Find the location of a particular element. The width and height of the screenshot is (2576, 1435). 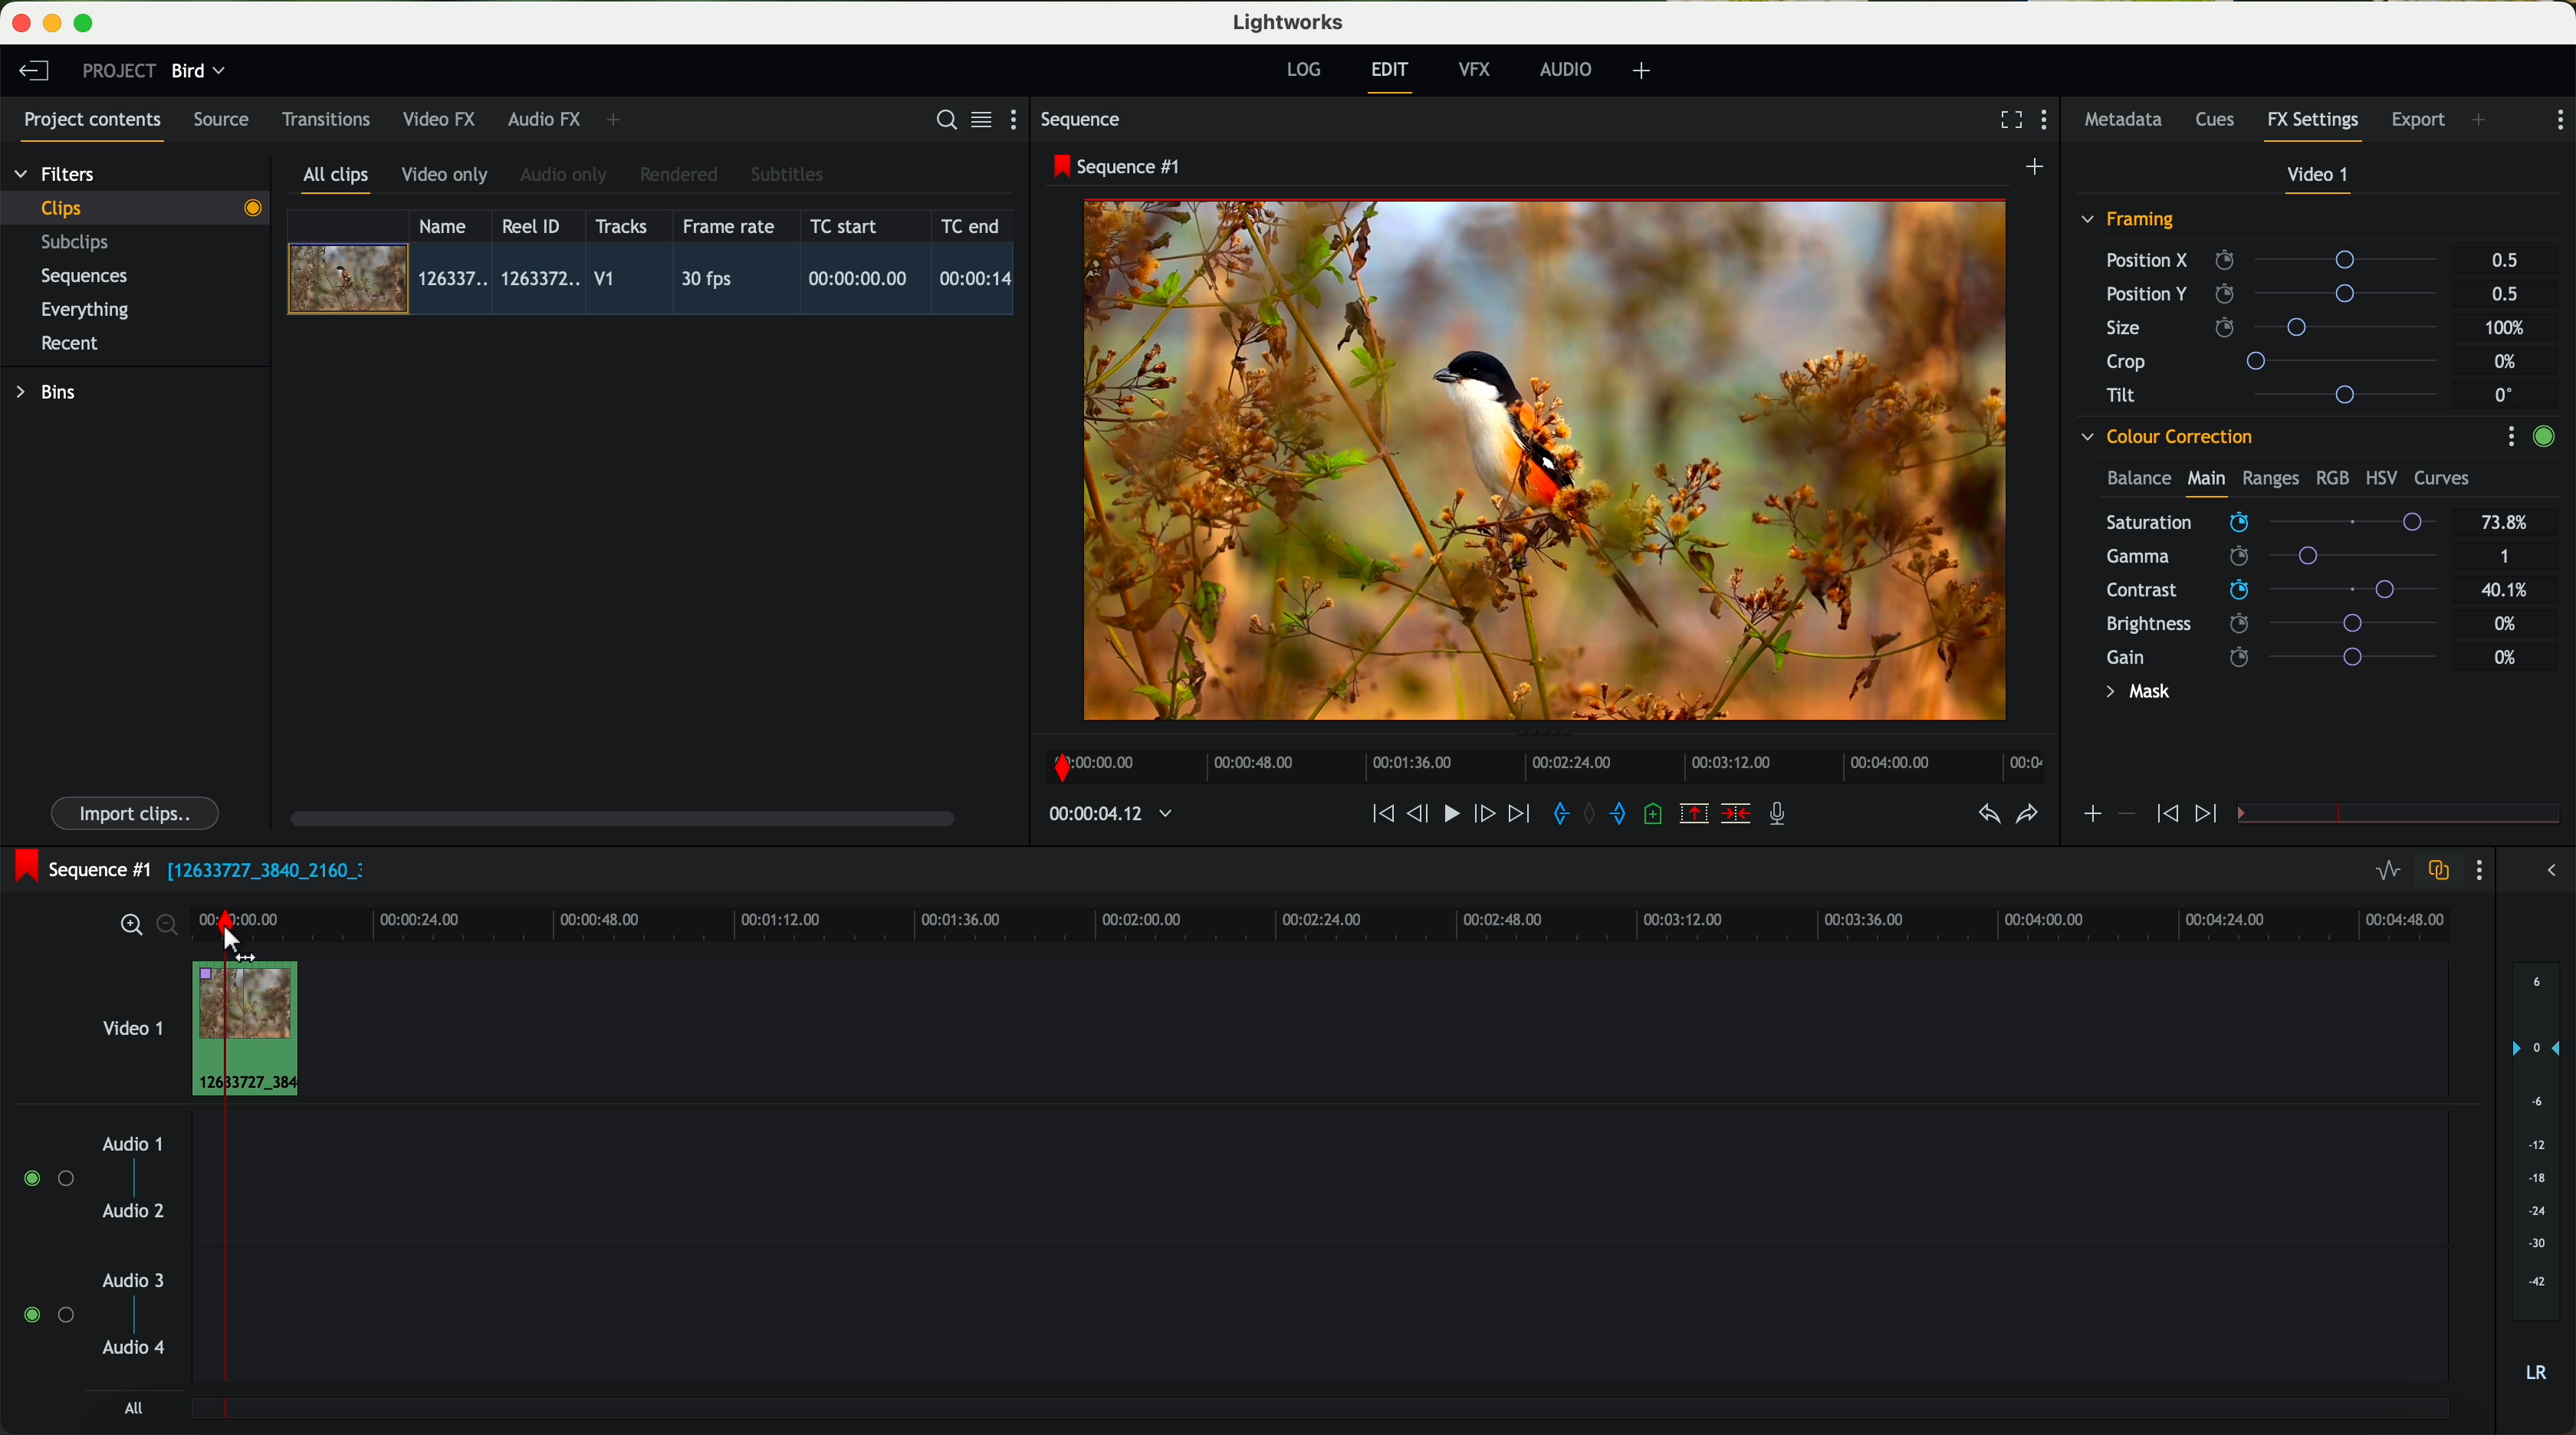

import clips is located at coordinates (138, 812).